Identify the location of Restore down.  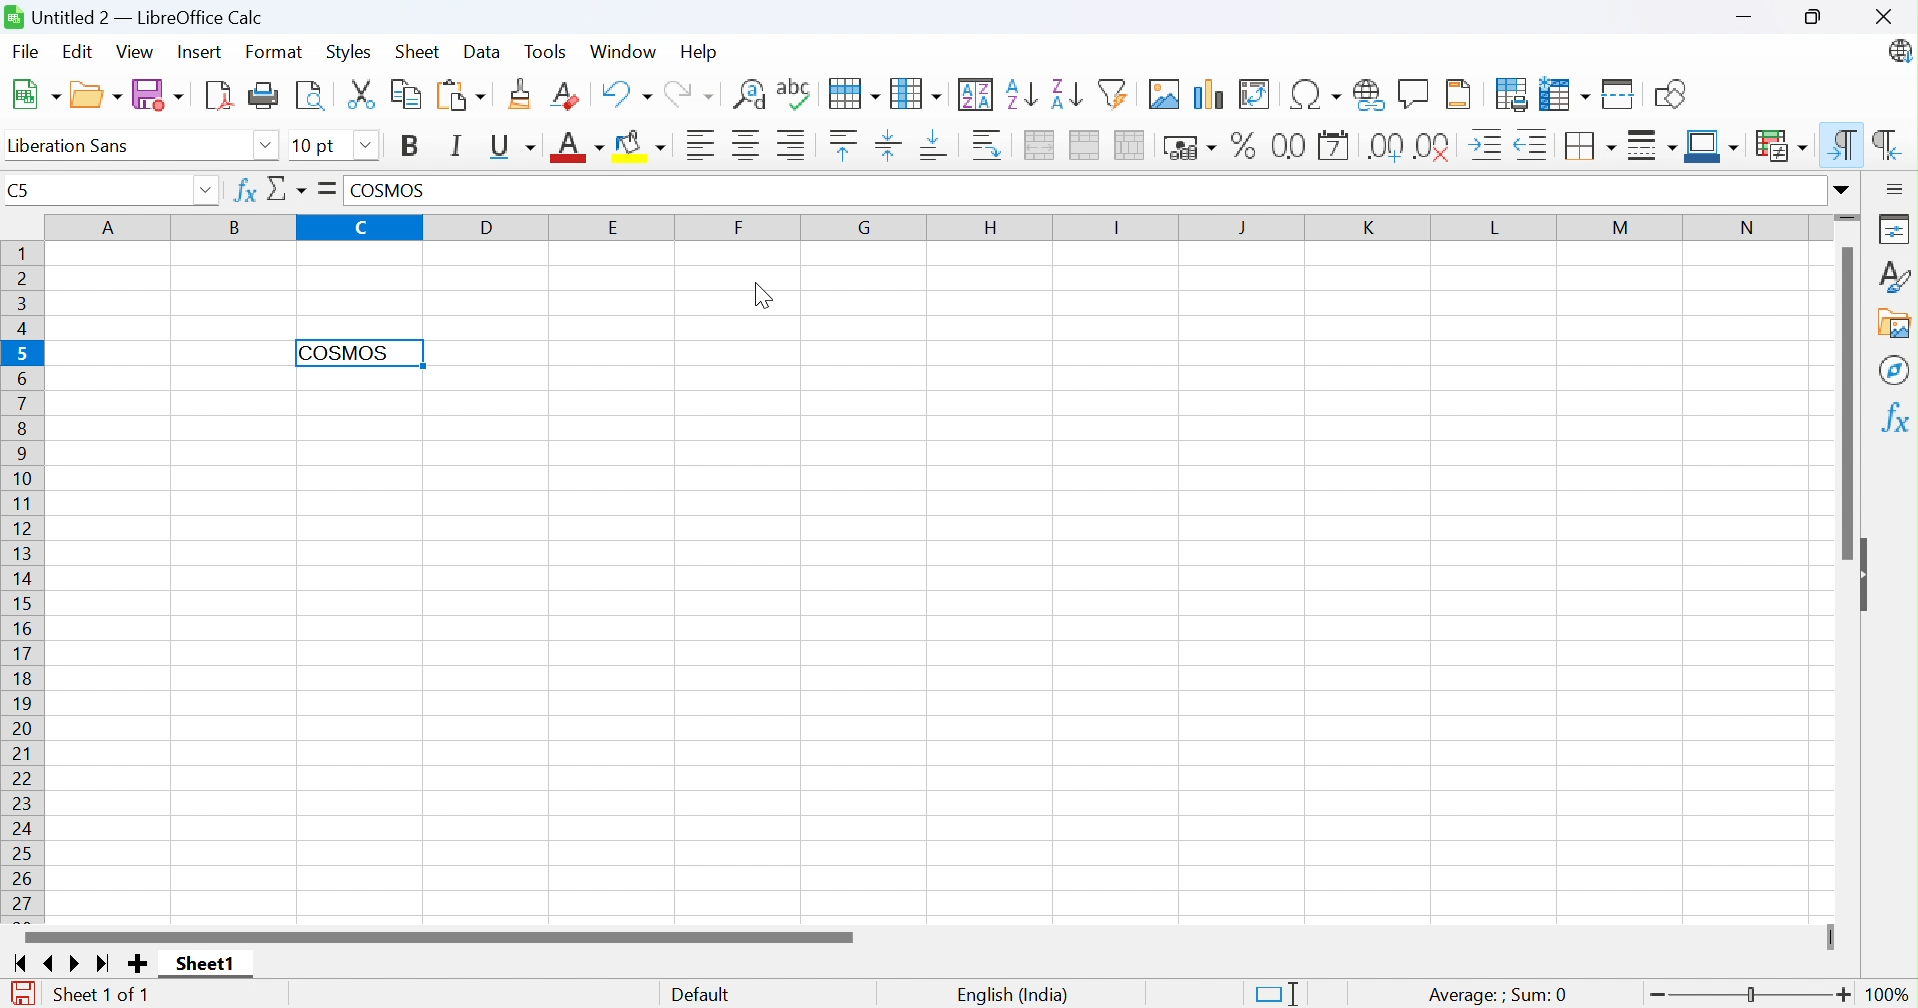
(1813, 19).